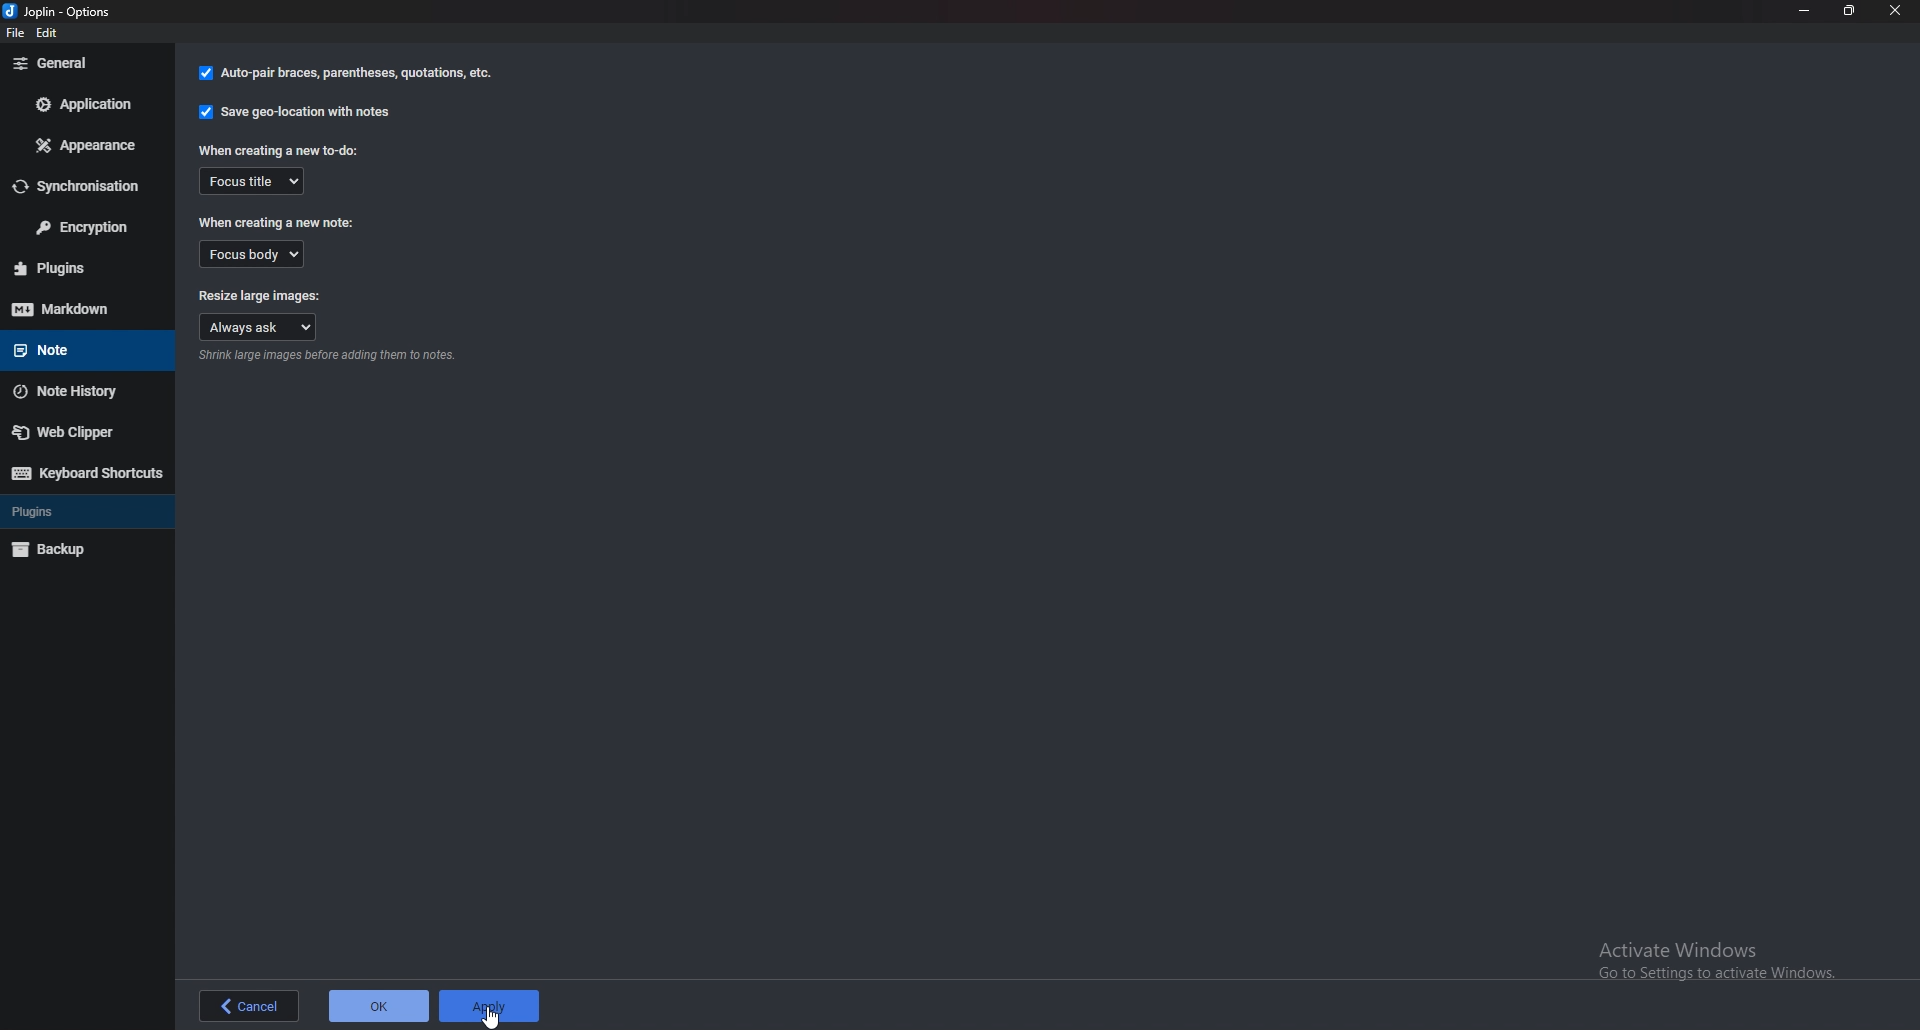 This screenshot has width=1920, height=1030. What do you see at coordinates (18, 33) in the screenshot?
I see `file` at bounding box center [18, 33].